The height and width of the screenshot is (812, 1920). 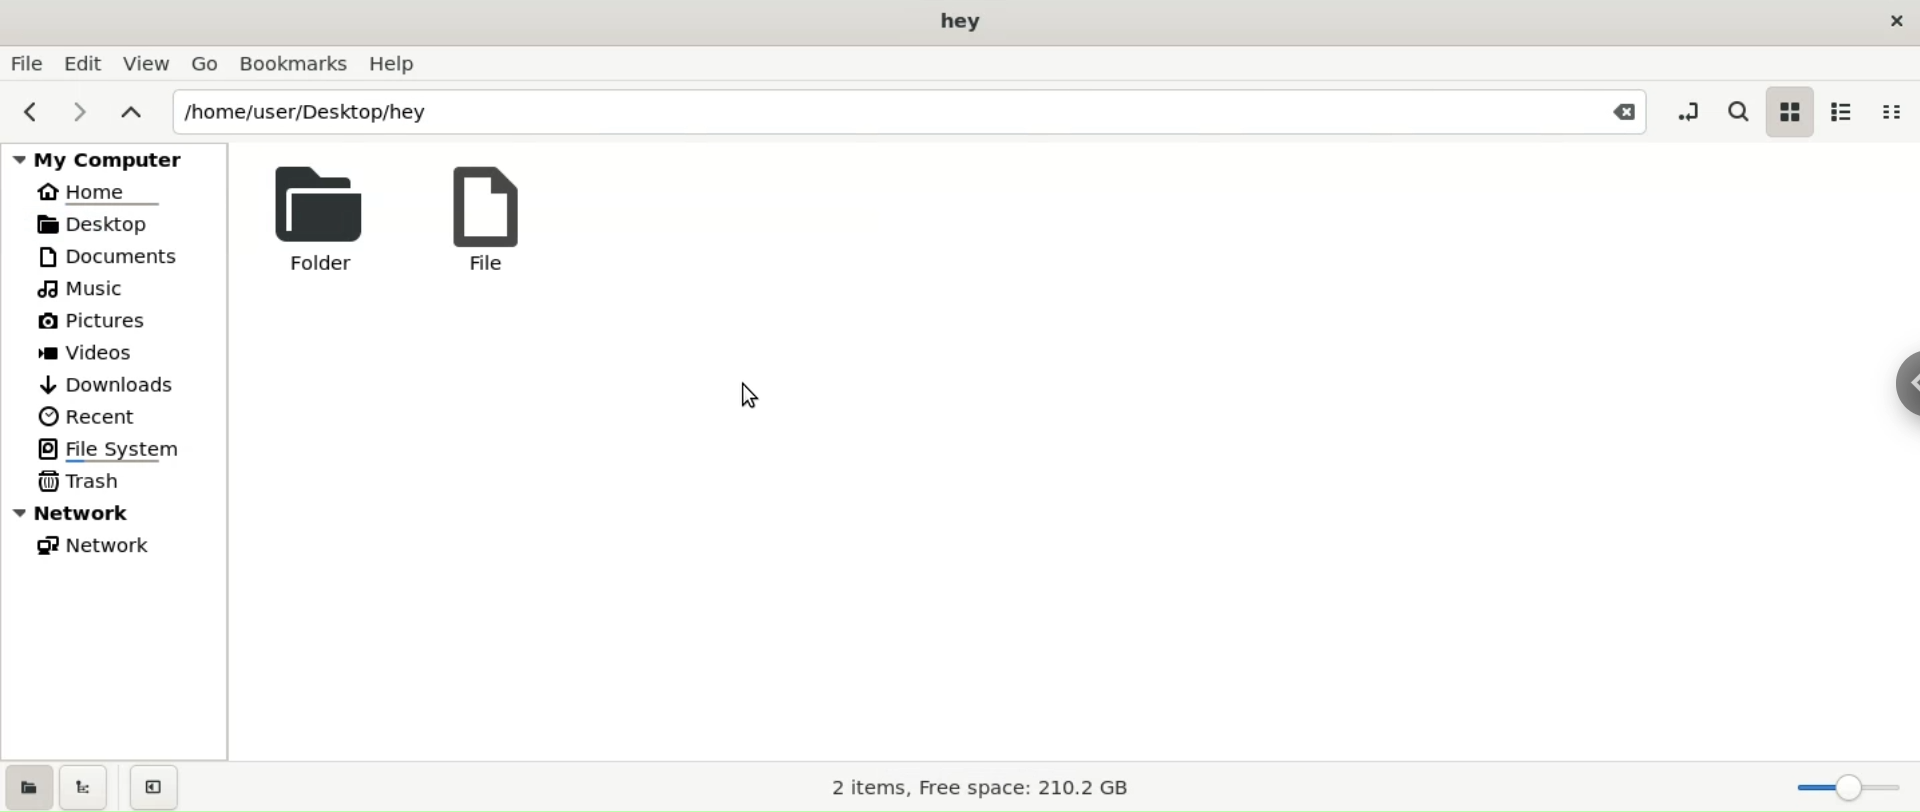 What do you see at coordinates (132, 109) in the screenshot?
I see `parent folders` at bounding box center [132, 109].